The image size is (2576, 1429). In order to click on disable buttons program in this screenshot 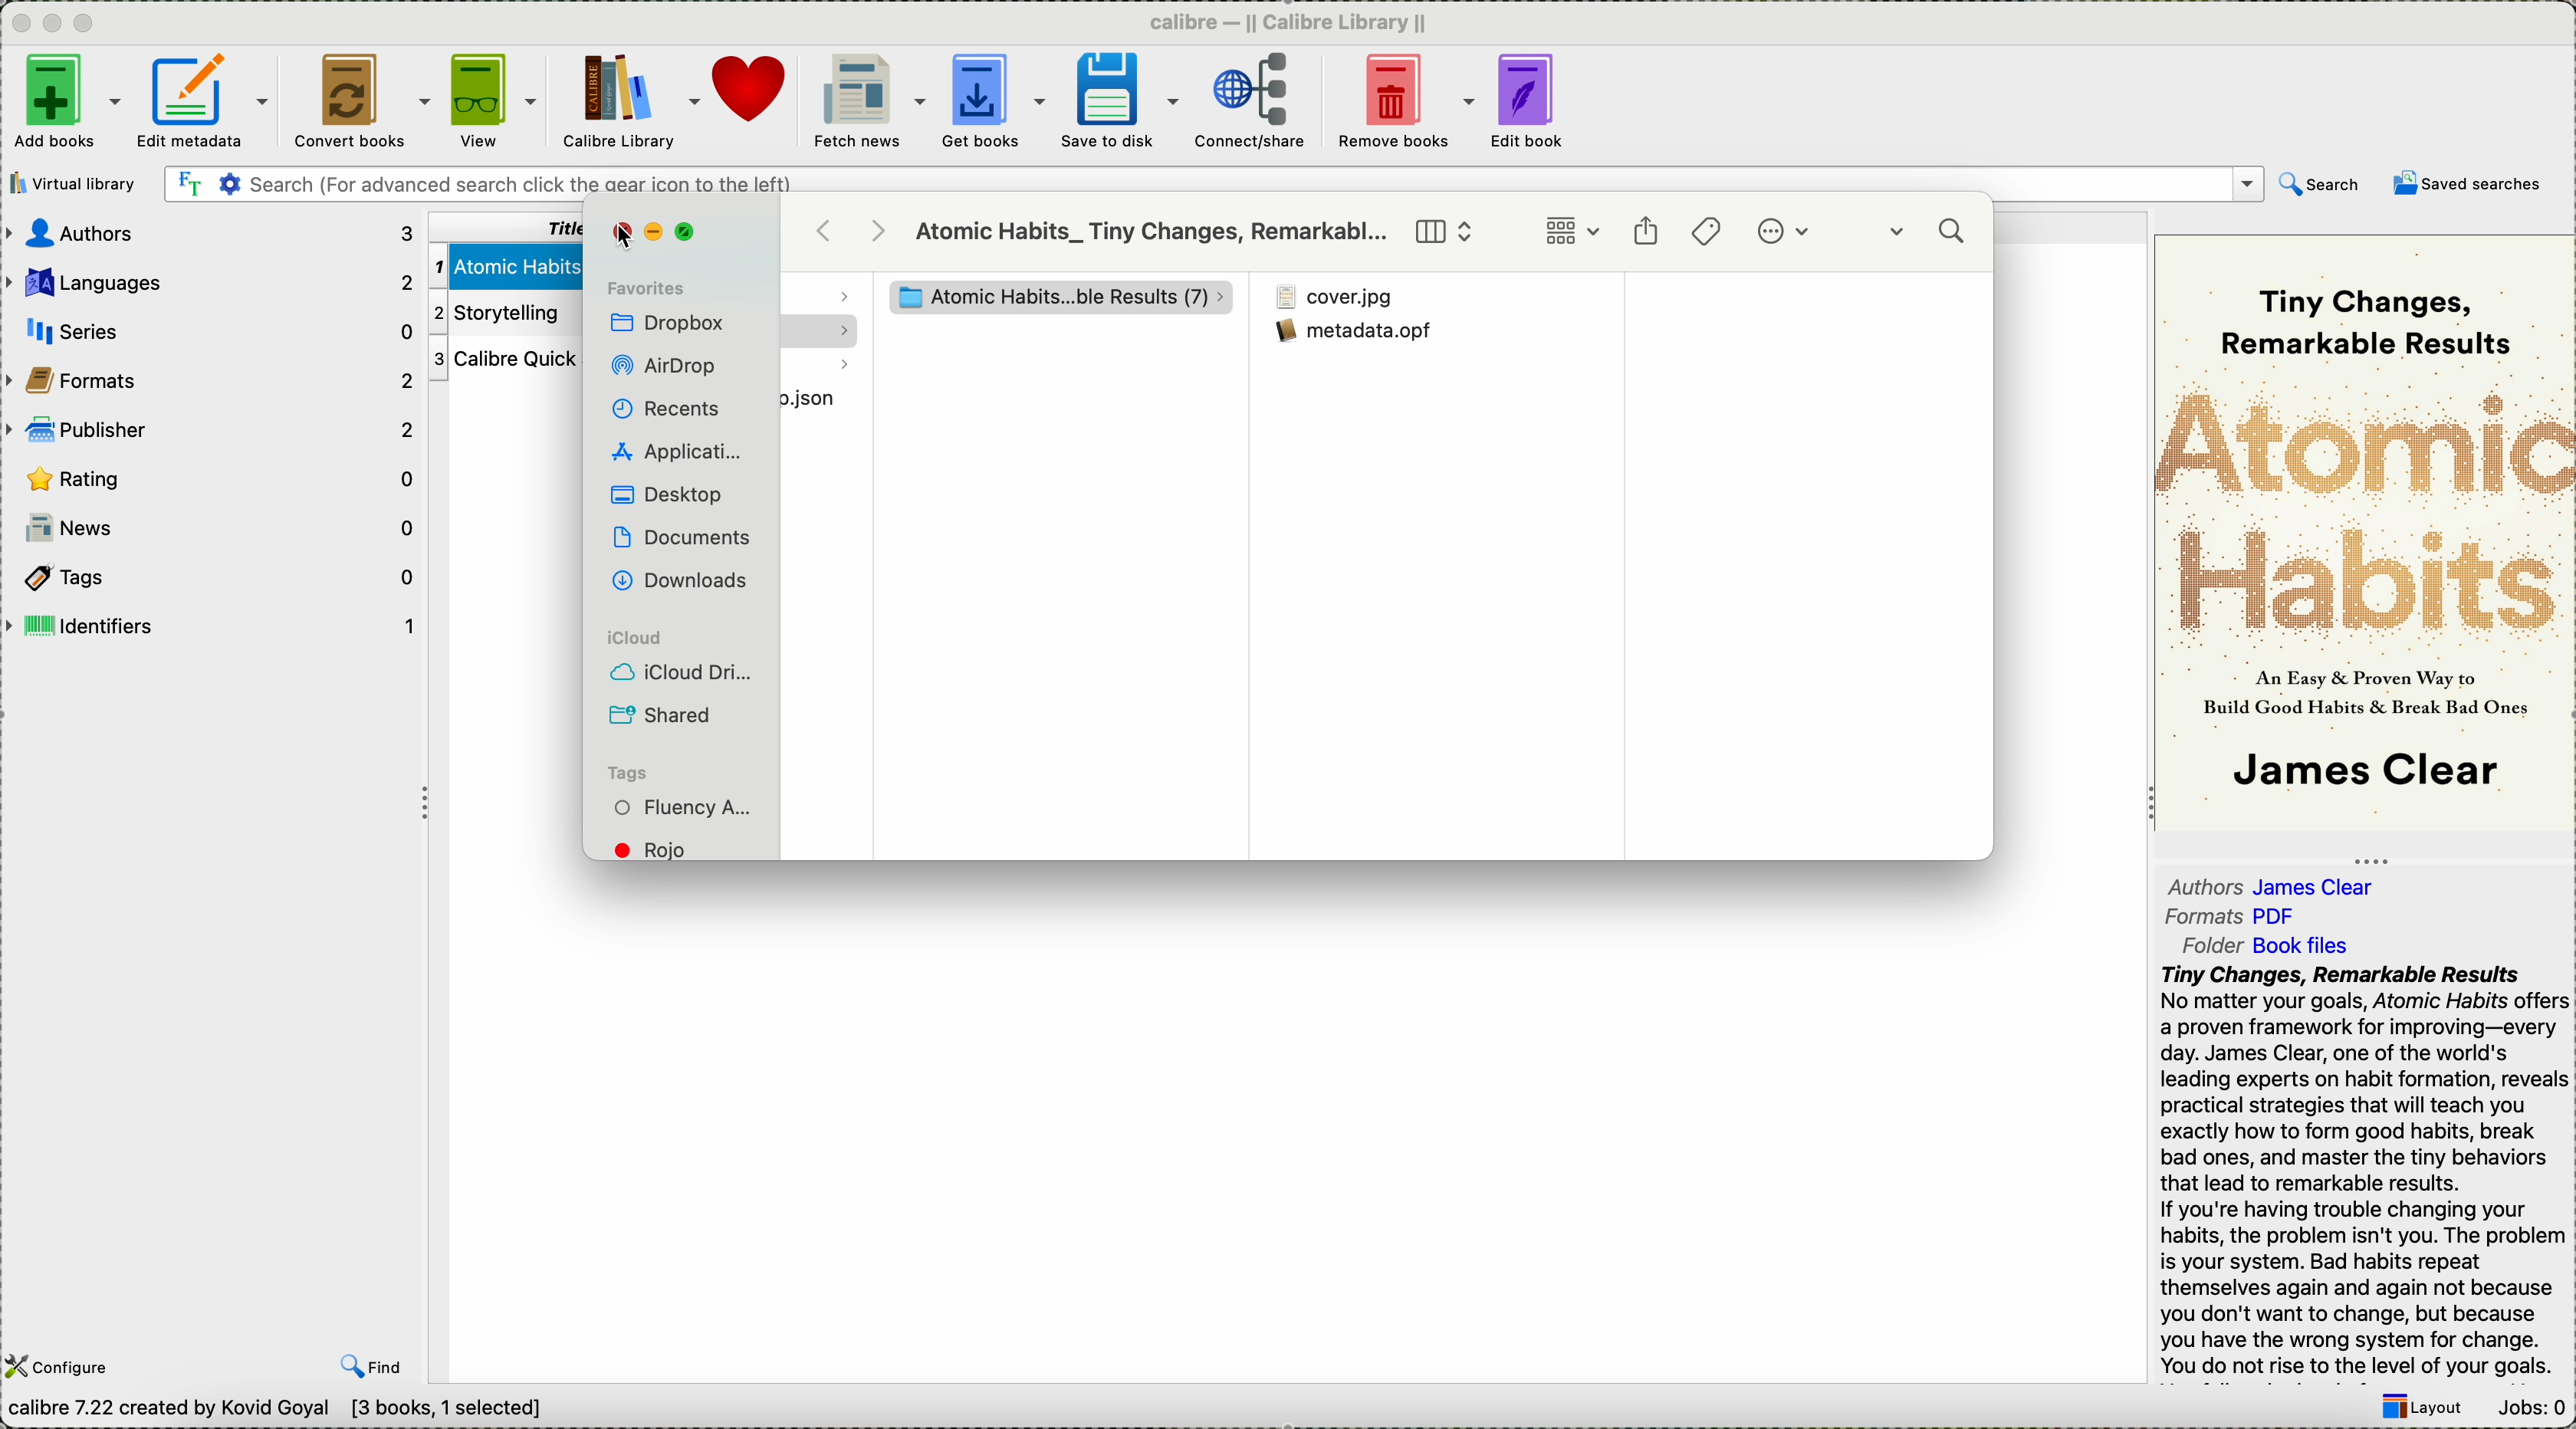, I will do `click(56, 24)`.